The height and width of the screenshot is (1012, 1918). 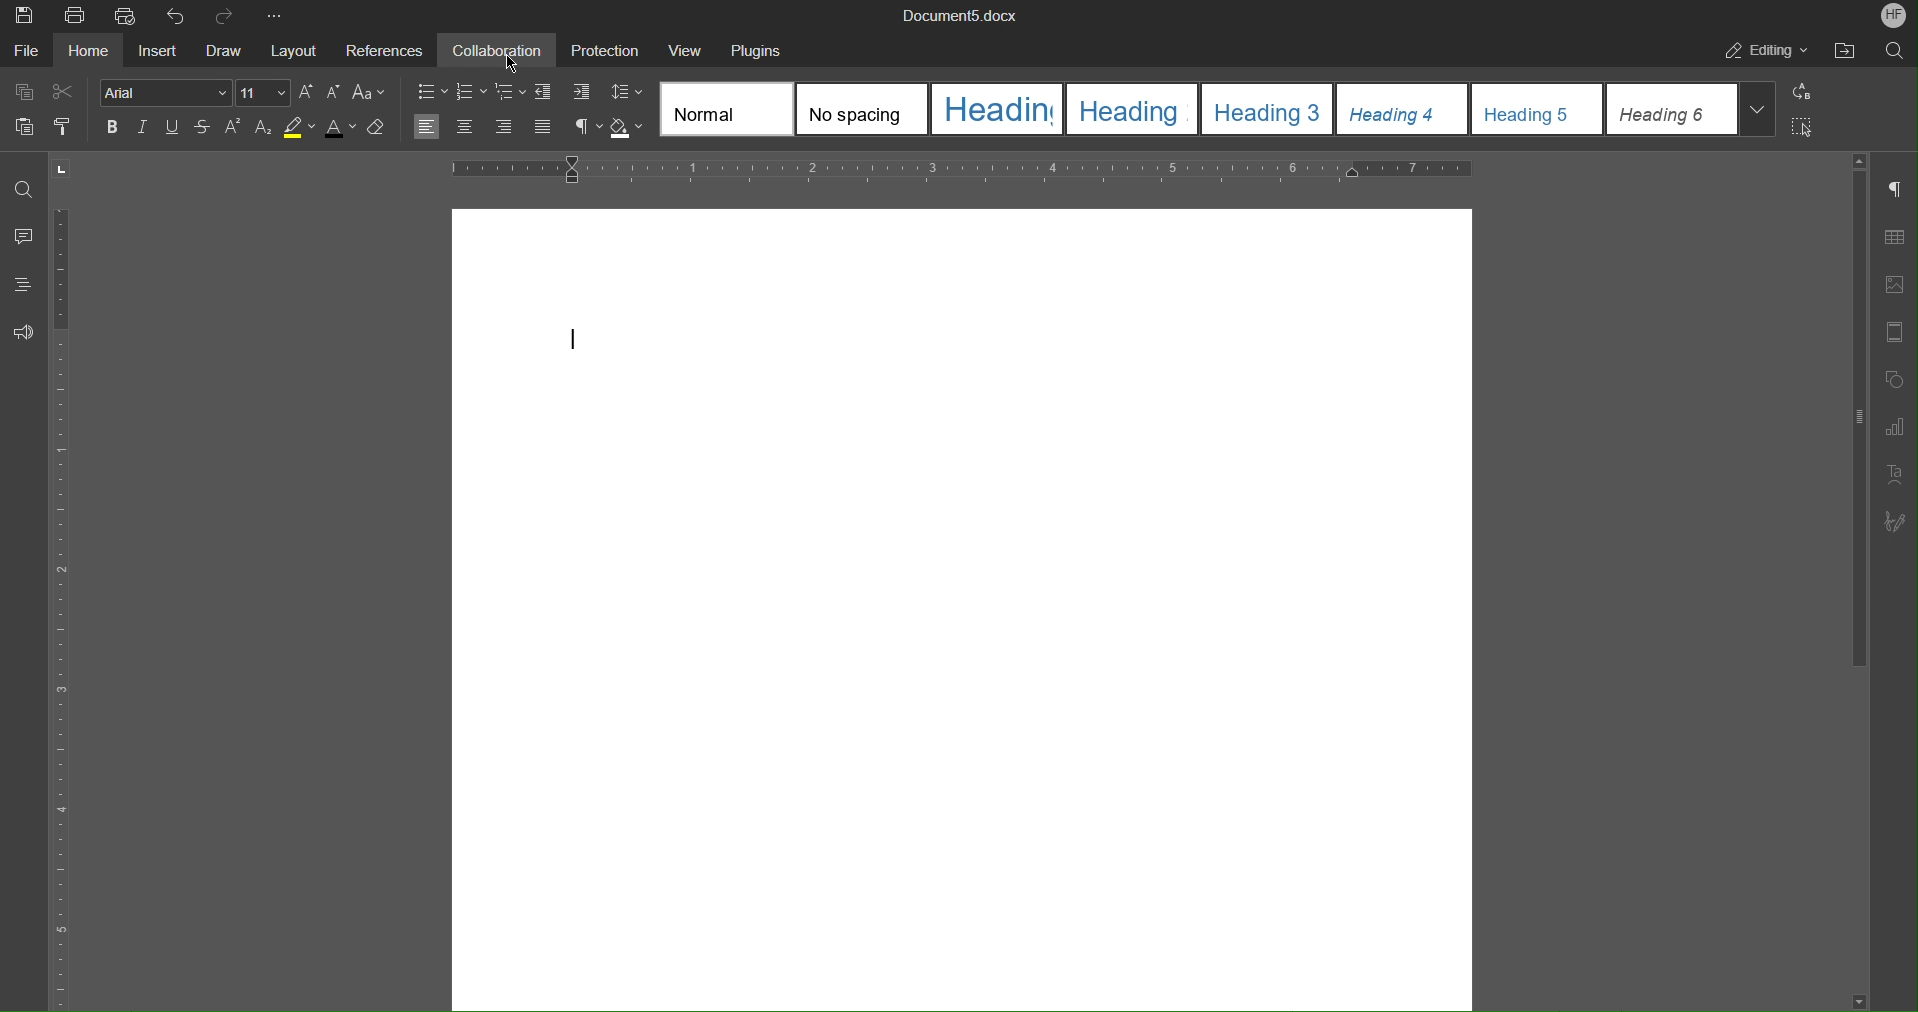 I want to click on Undo, so click(x=173, y=15).